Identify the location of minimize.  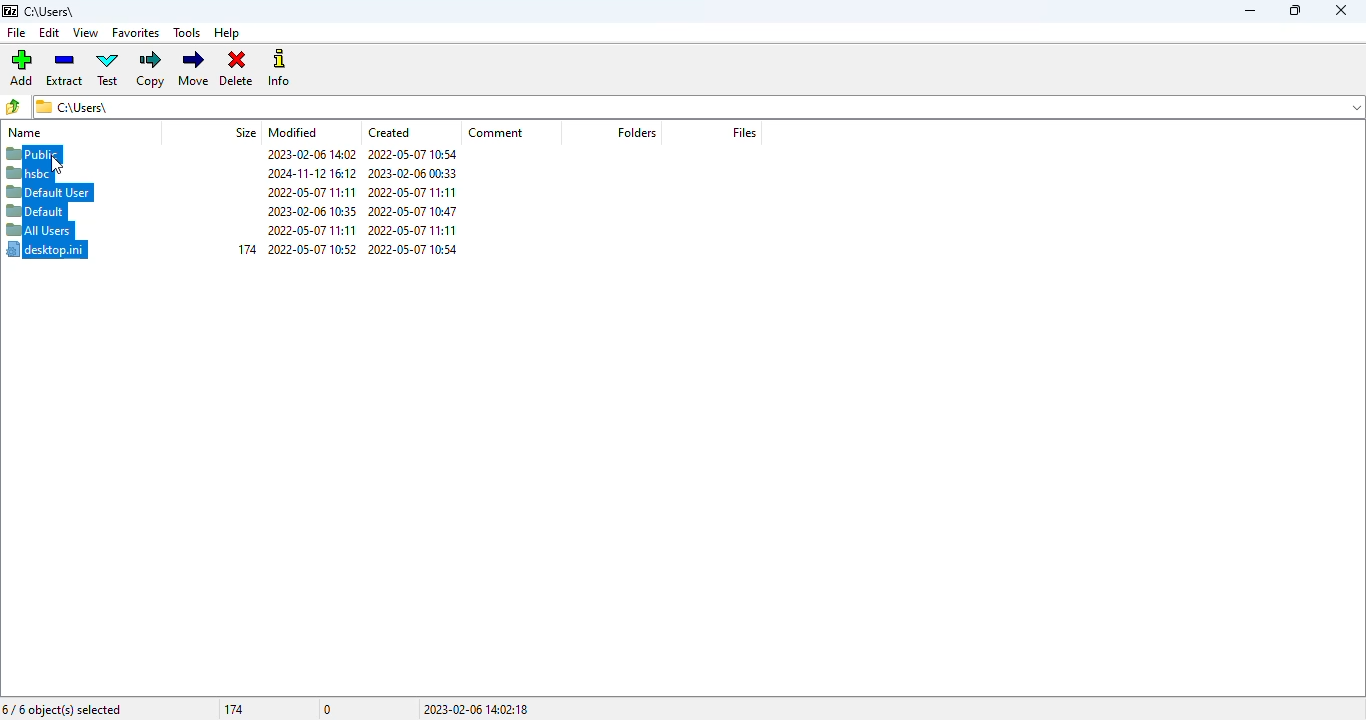
(1251, 11).